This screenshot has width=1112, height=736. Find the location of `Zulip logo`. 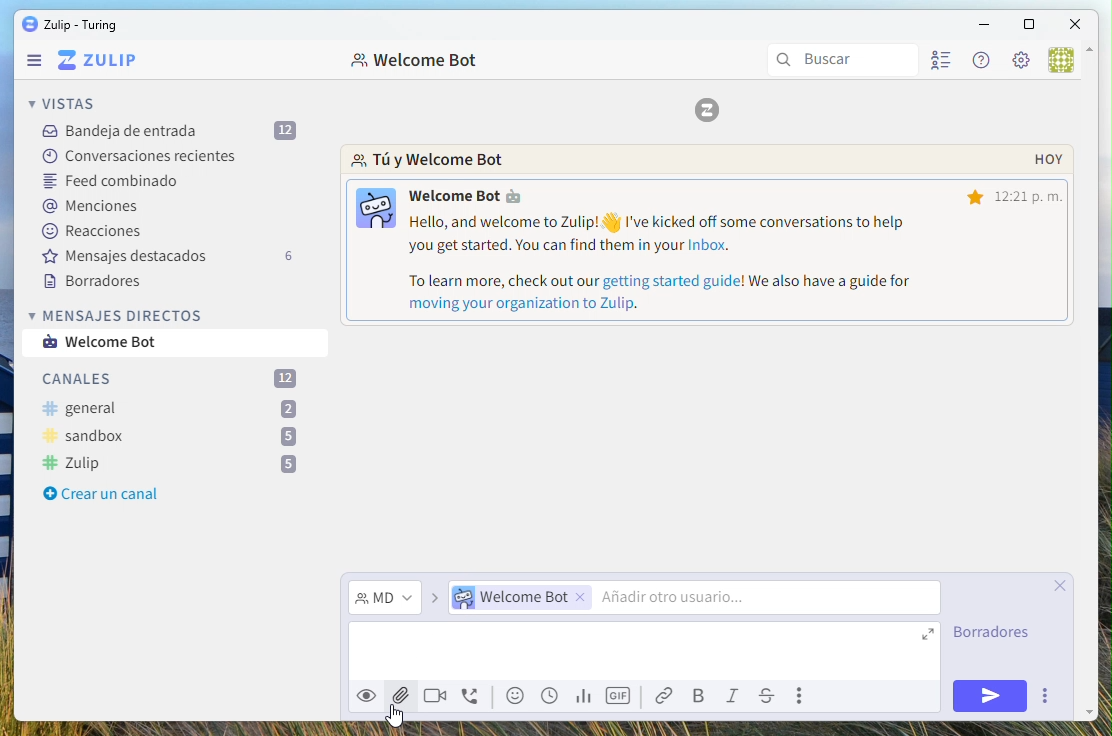

Zulip logo is located at coordinates (97, 61).